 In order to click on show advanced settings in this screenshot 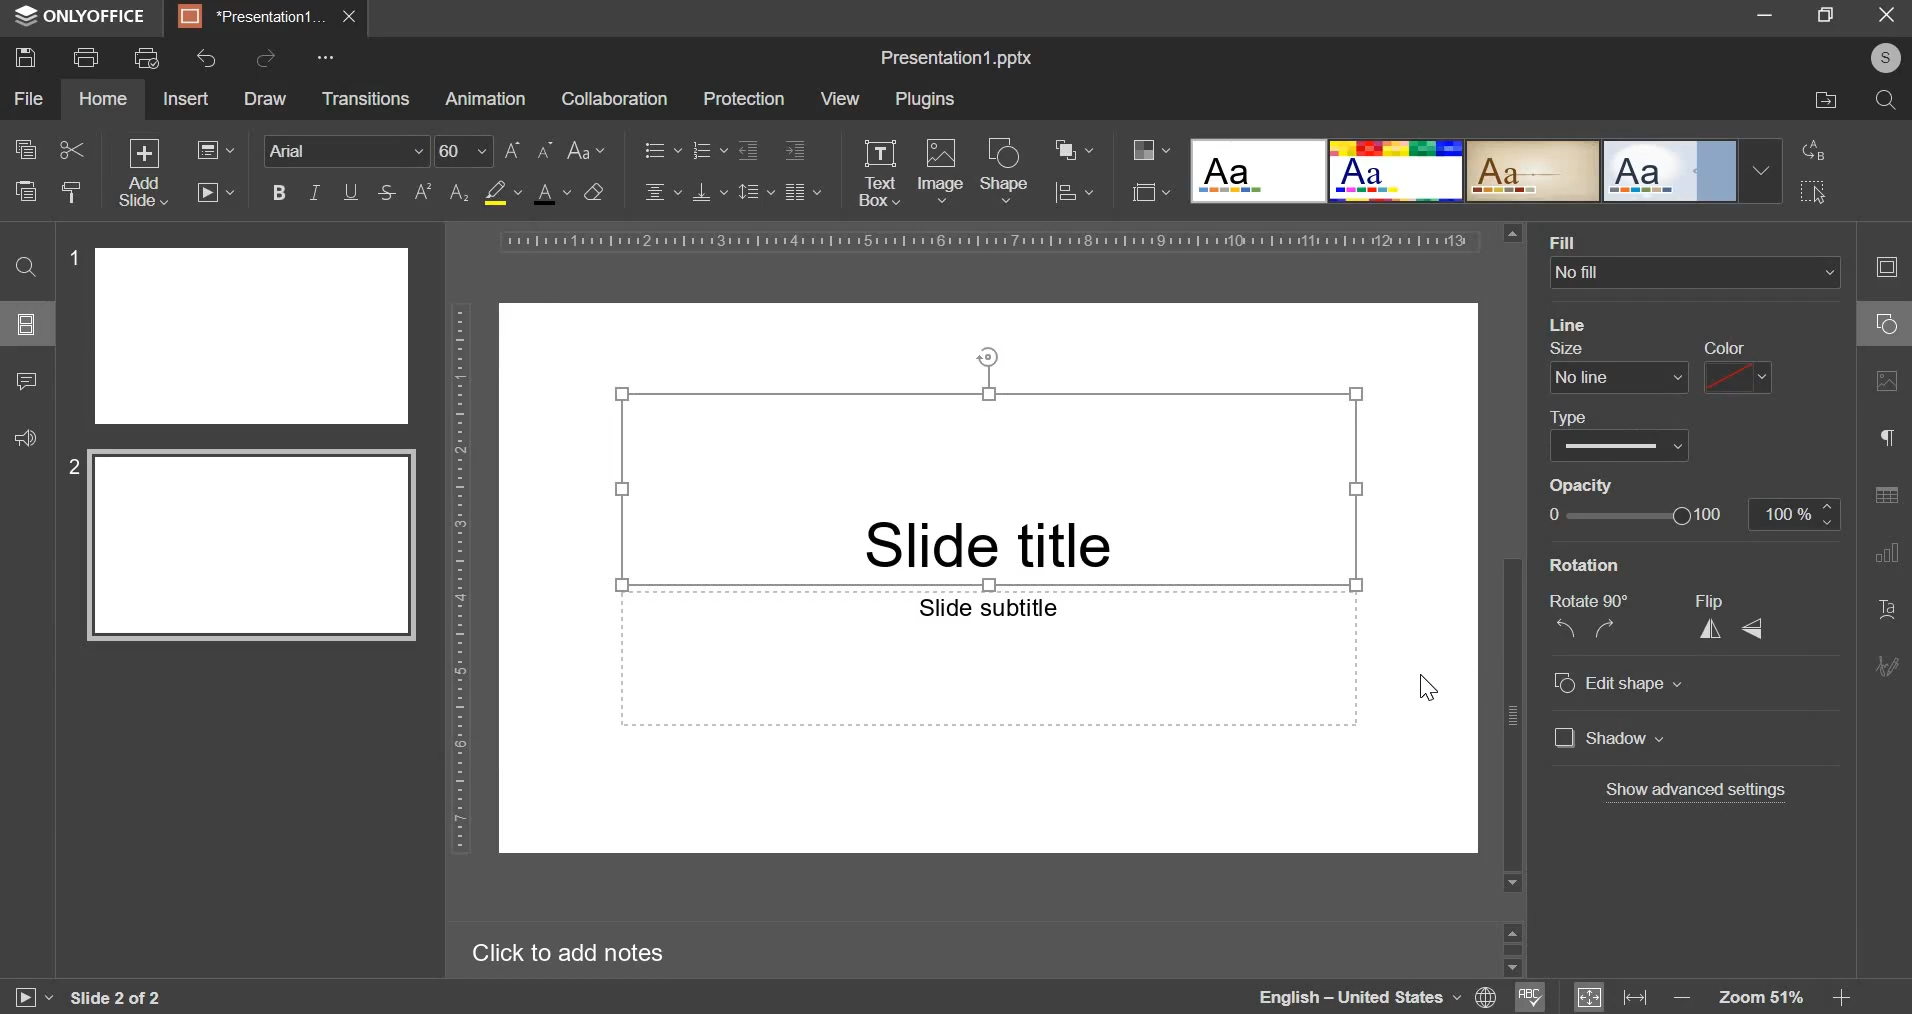, I will do `click(1699, 791)`.